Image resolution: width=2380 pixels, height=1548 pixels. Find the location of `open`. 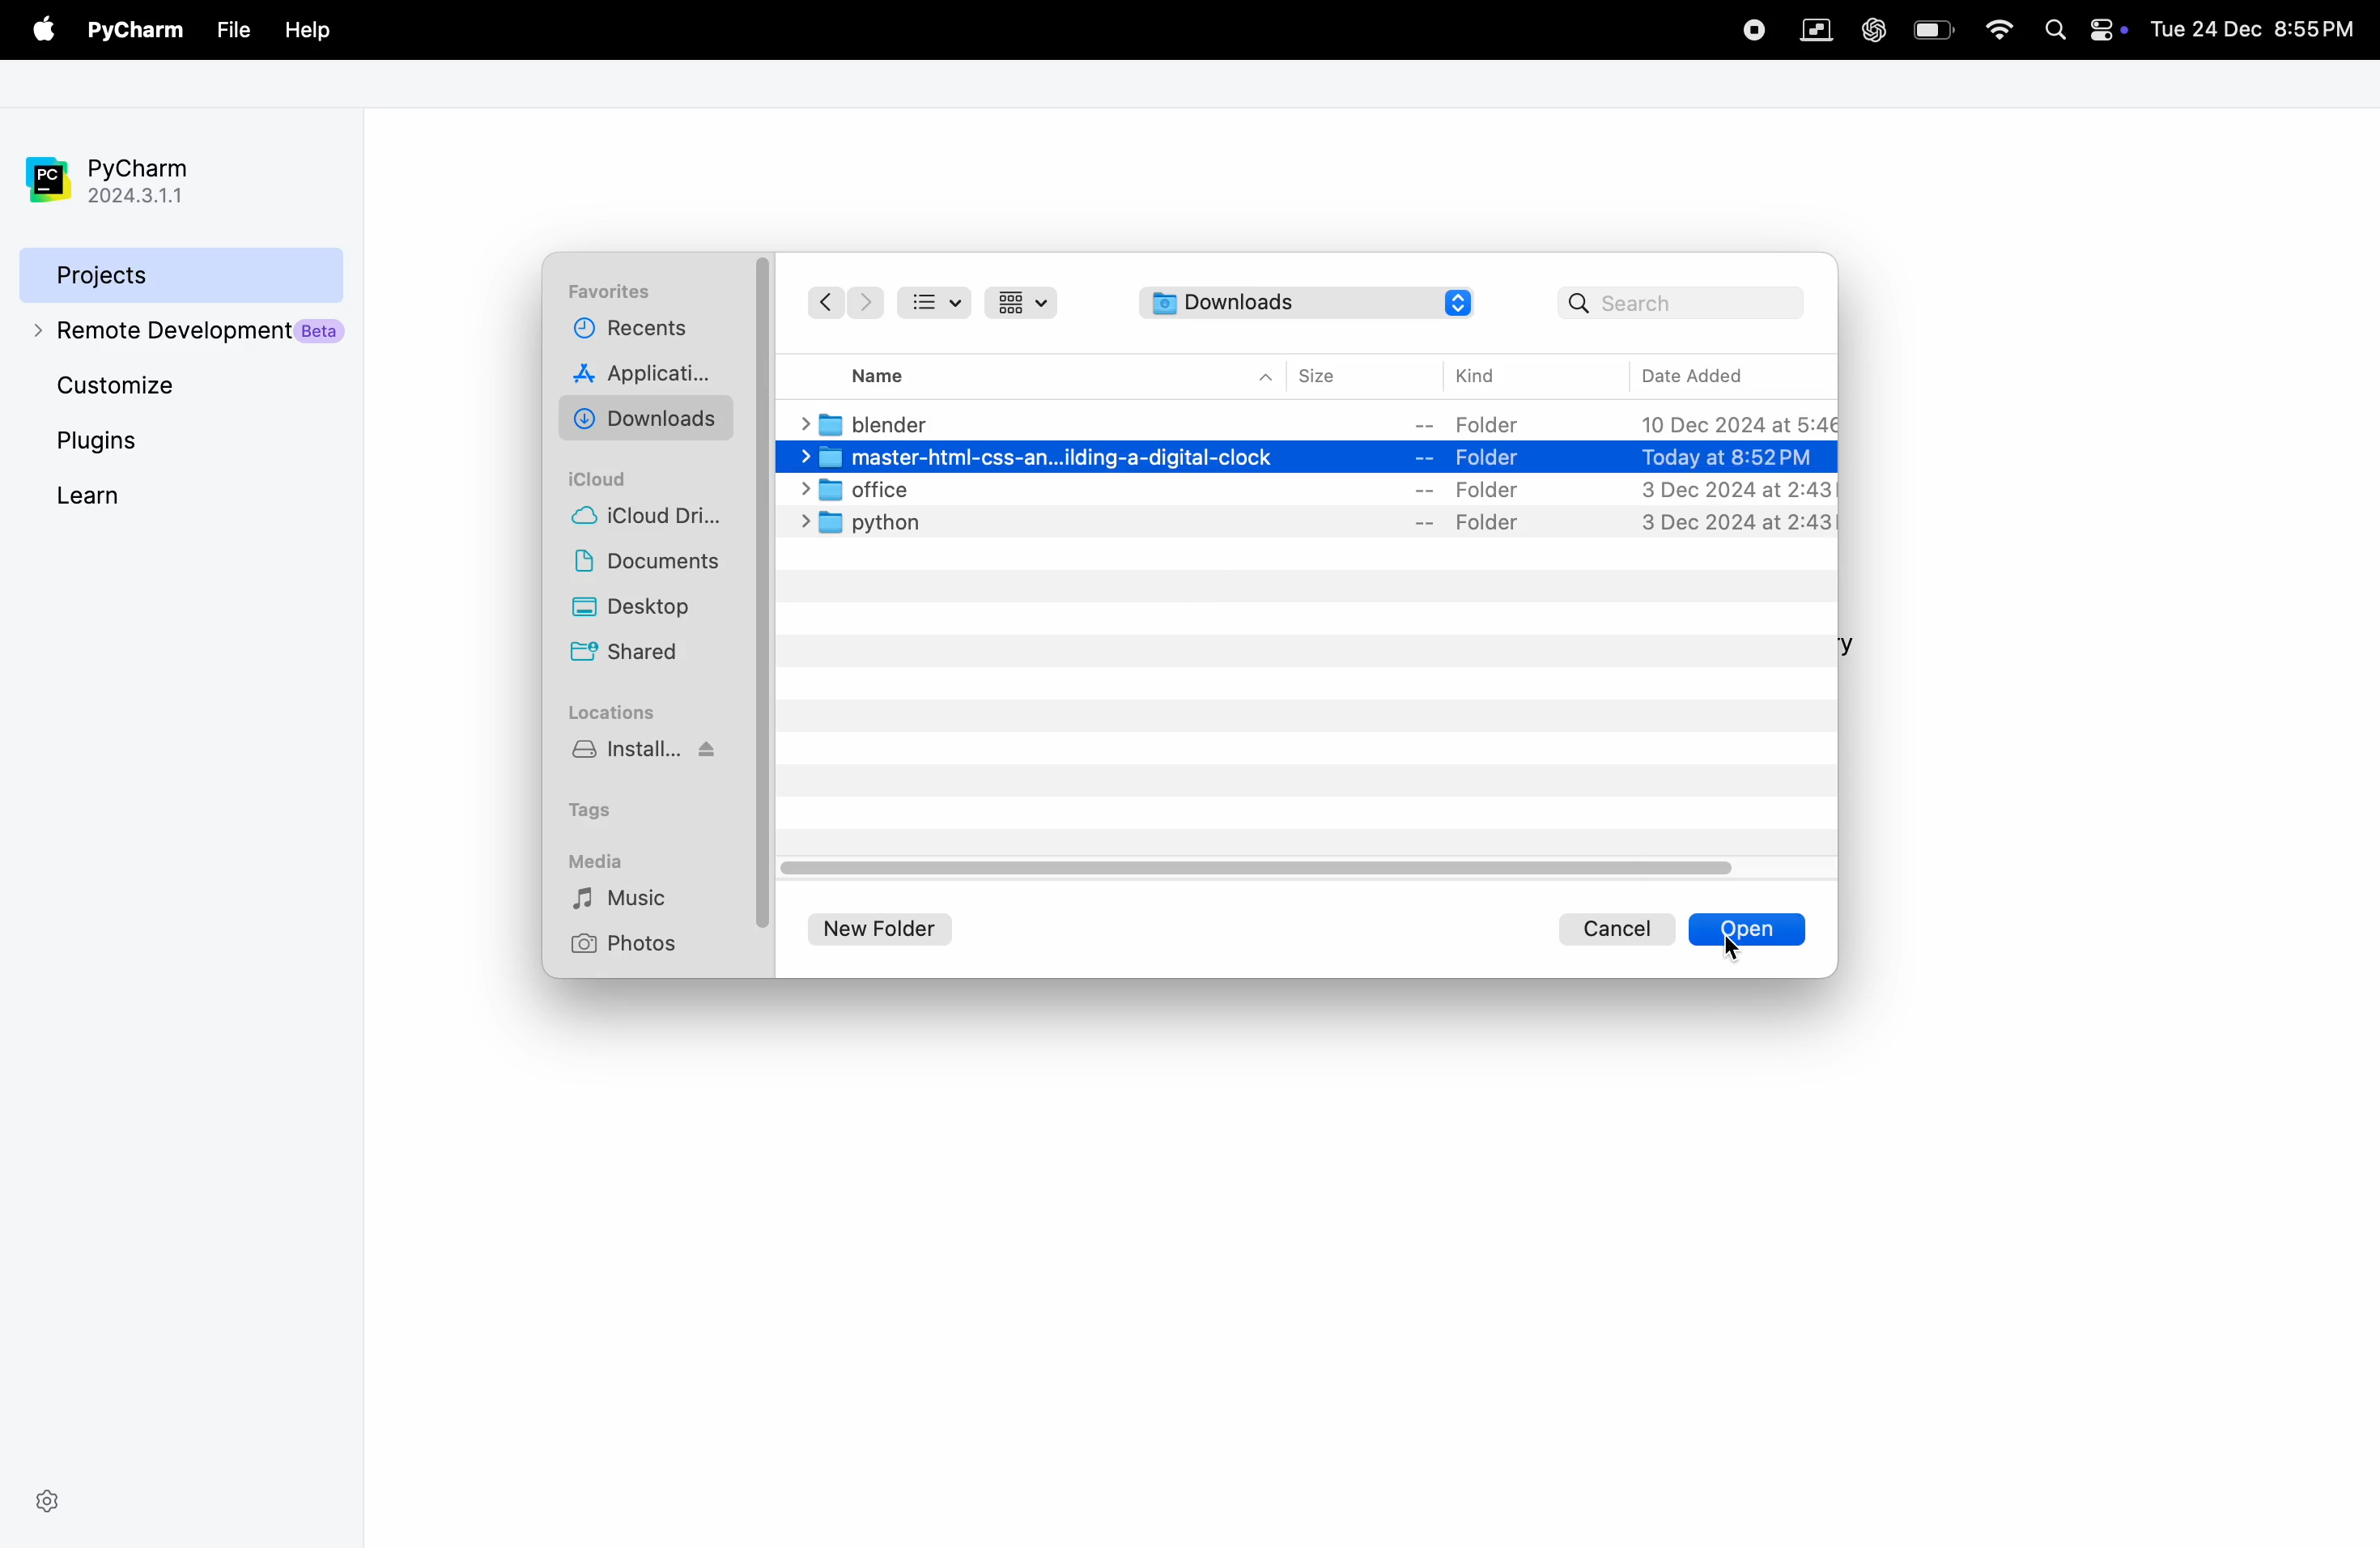

open is located at coordinates (1706, 929).